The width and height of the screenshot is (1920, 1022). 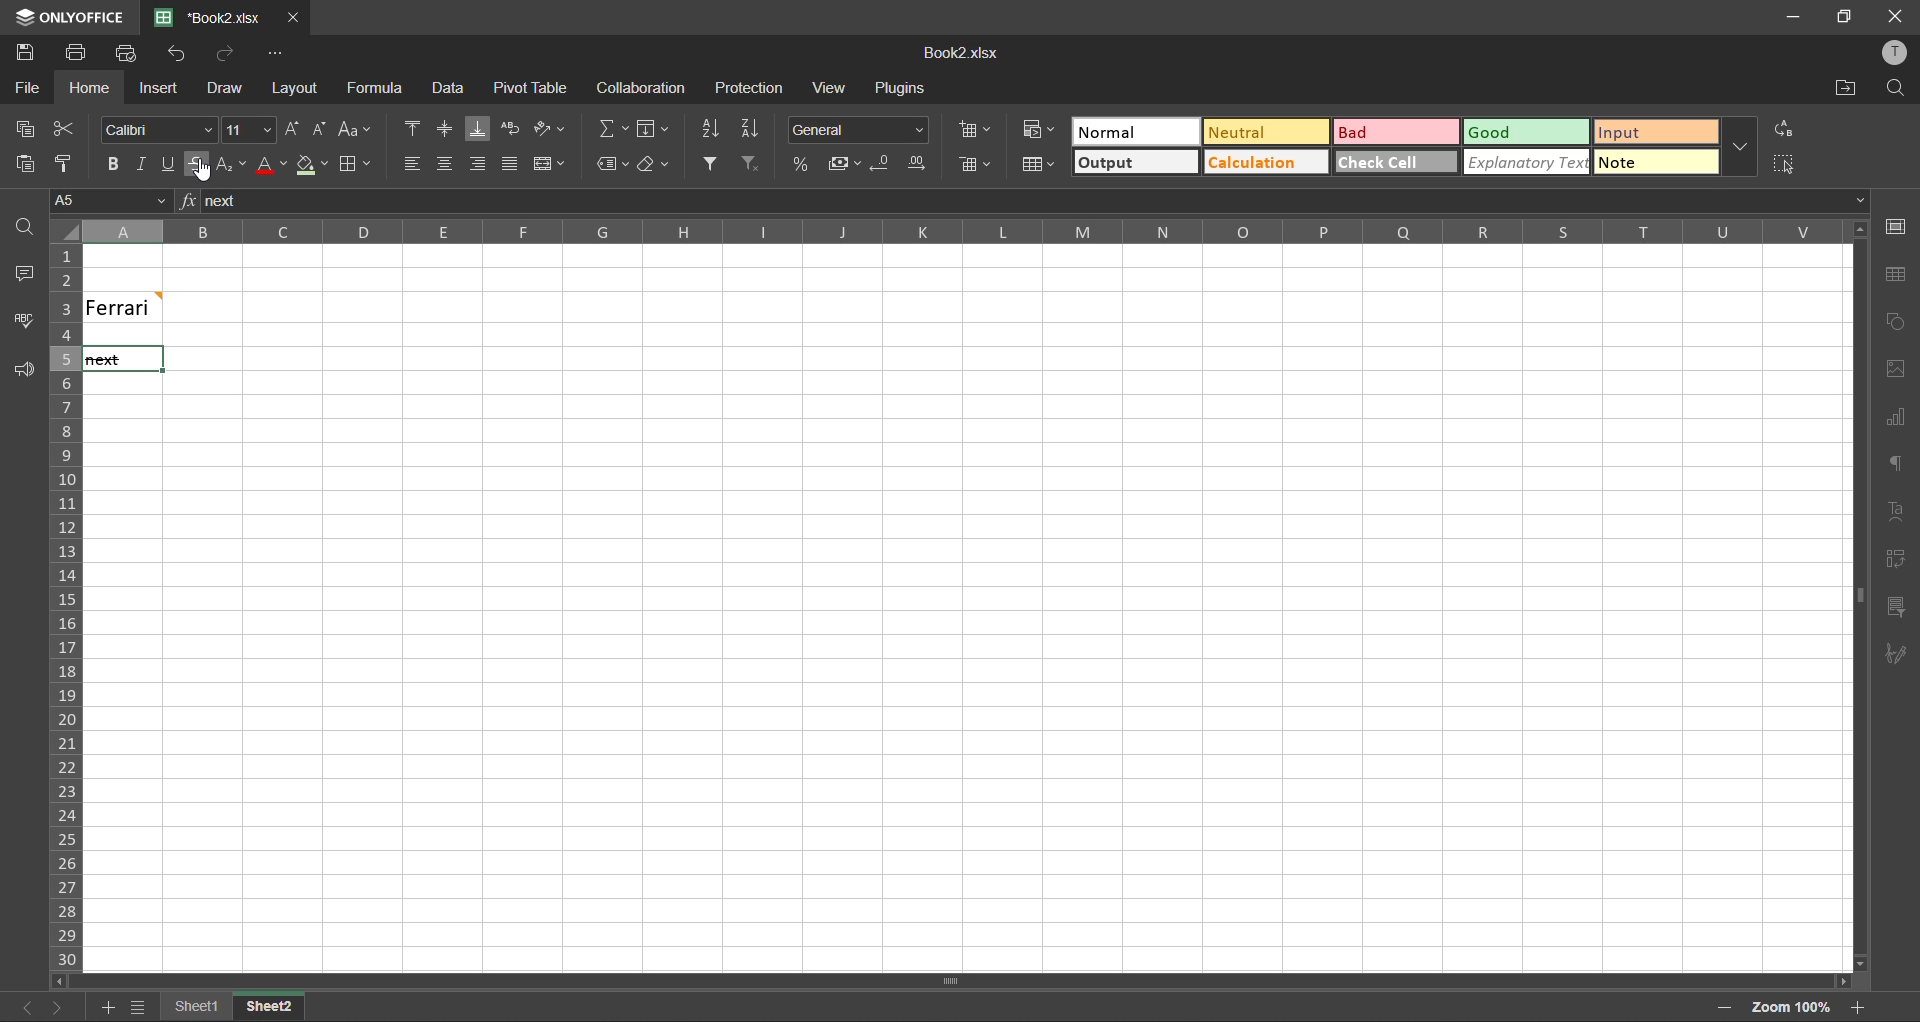 What do you see at coordinates (1898, 513) in the screenshot?
I see `text` at bounding box center [1898, 513].